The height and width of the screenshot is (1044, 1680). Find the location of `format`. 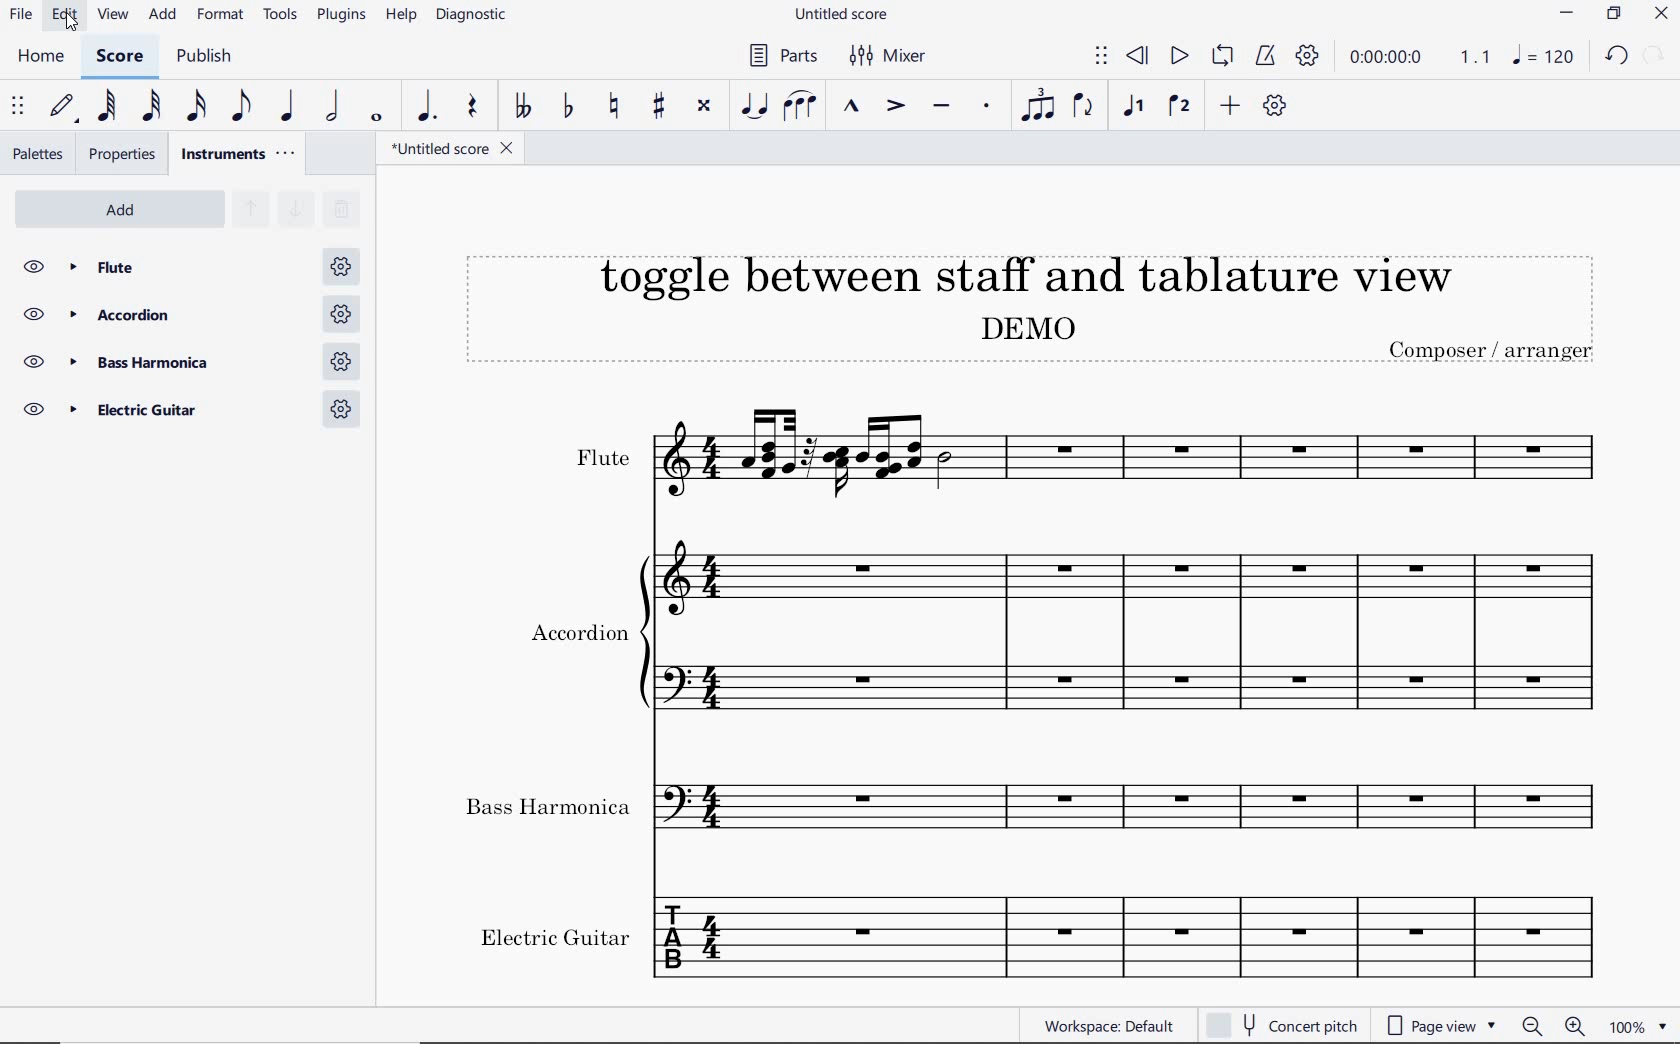

format is located at coordinates (222, 16).